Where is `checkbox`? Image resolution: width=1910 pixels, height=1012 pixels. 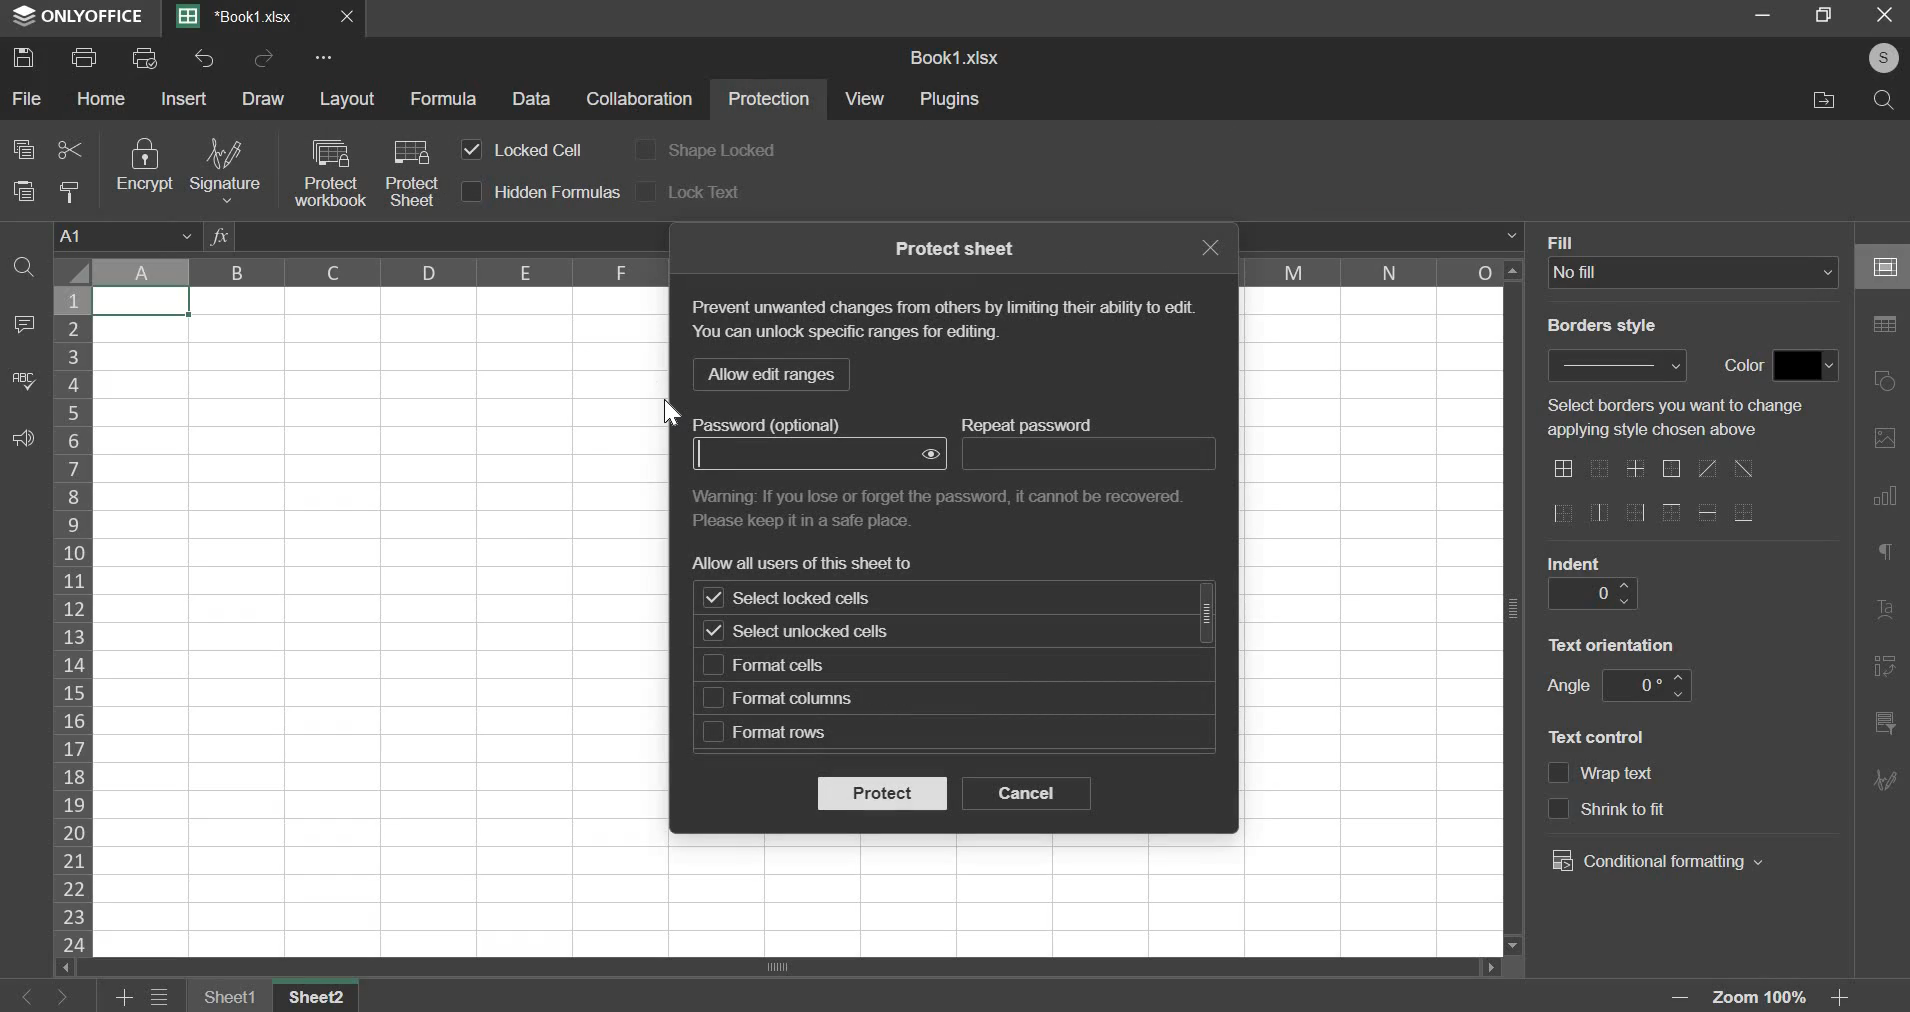
checkbox is located at coordinates (1558, 809).